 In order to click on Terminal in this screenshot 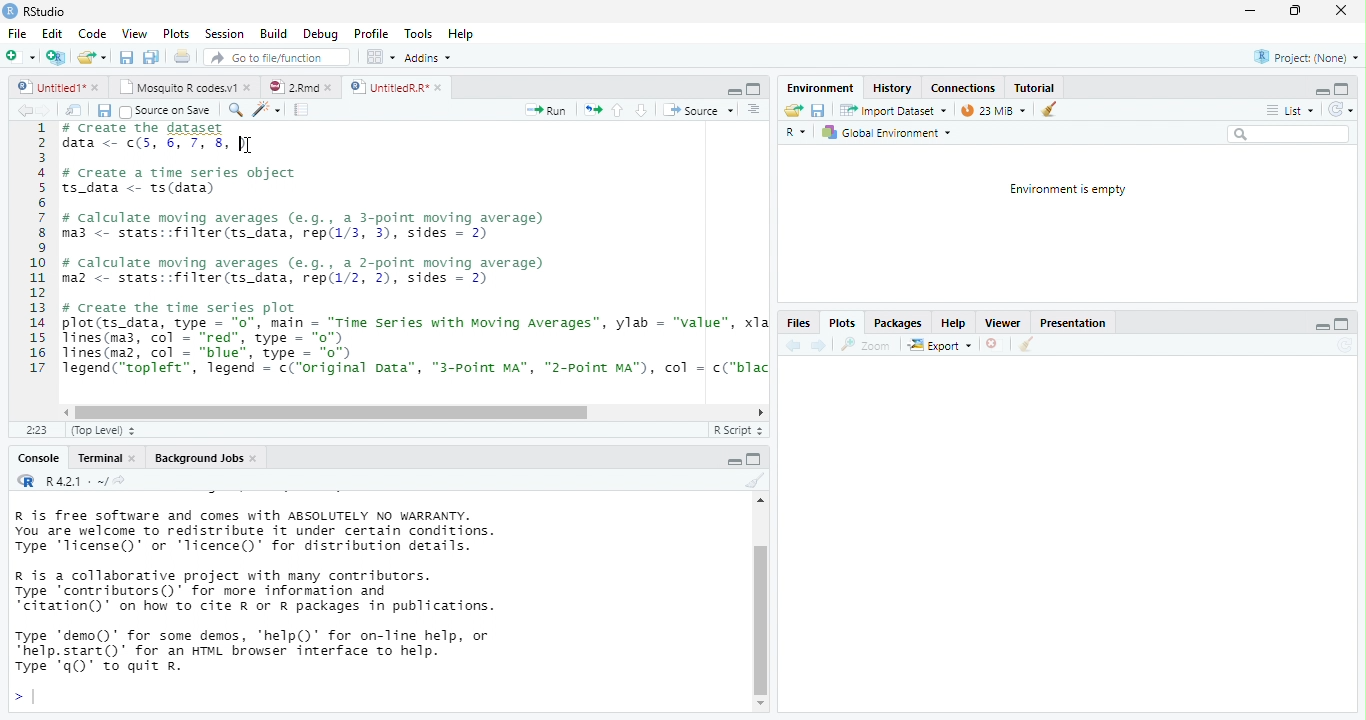, I will do `click(99, 458)`.